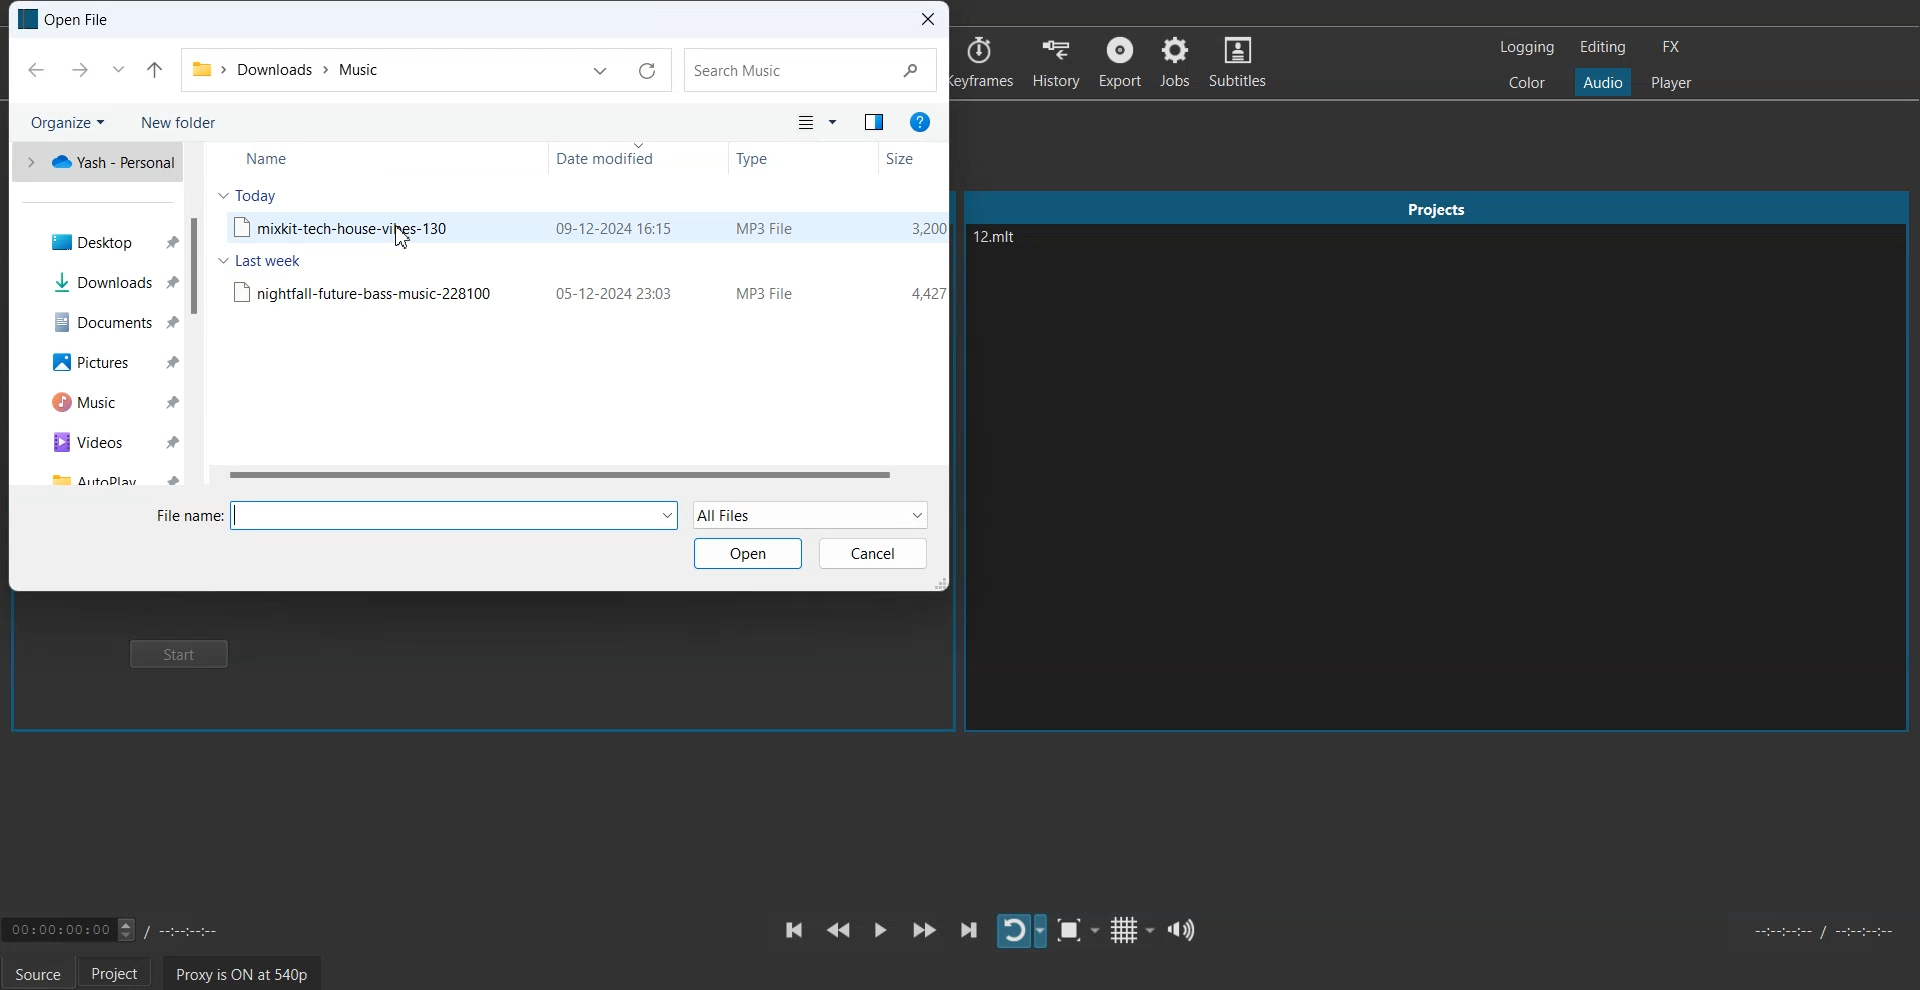  Describe the element at coordinates (794, 930) in the screenshot. I see `Skip To previous point` at that location.